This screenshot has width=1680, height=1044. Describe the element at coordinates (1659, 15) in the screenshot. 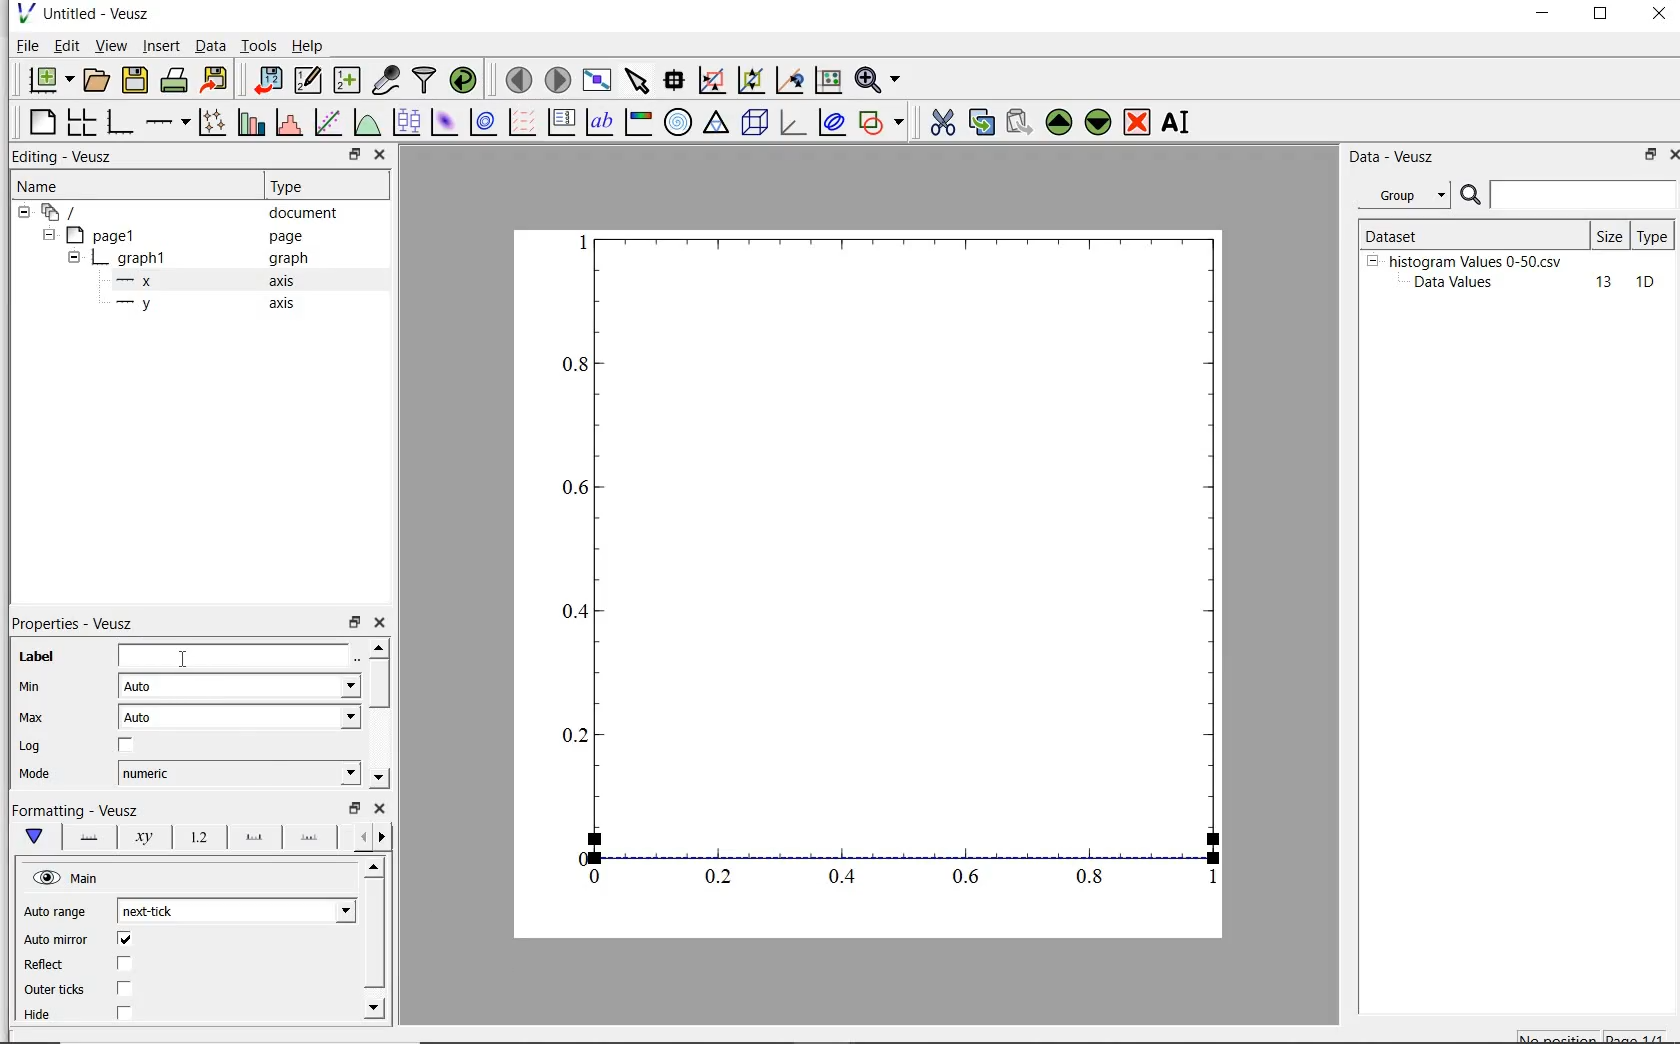

I see `close` at that location.